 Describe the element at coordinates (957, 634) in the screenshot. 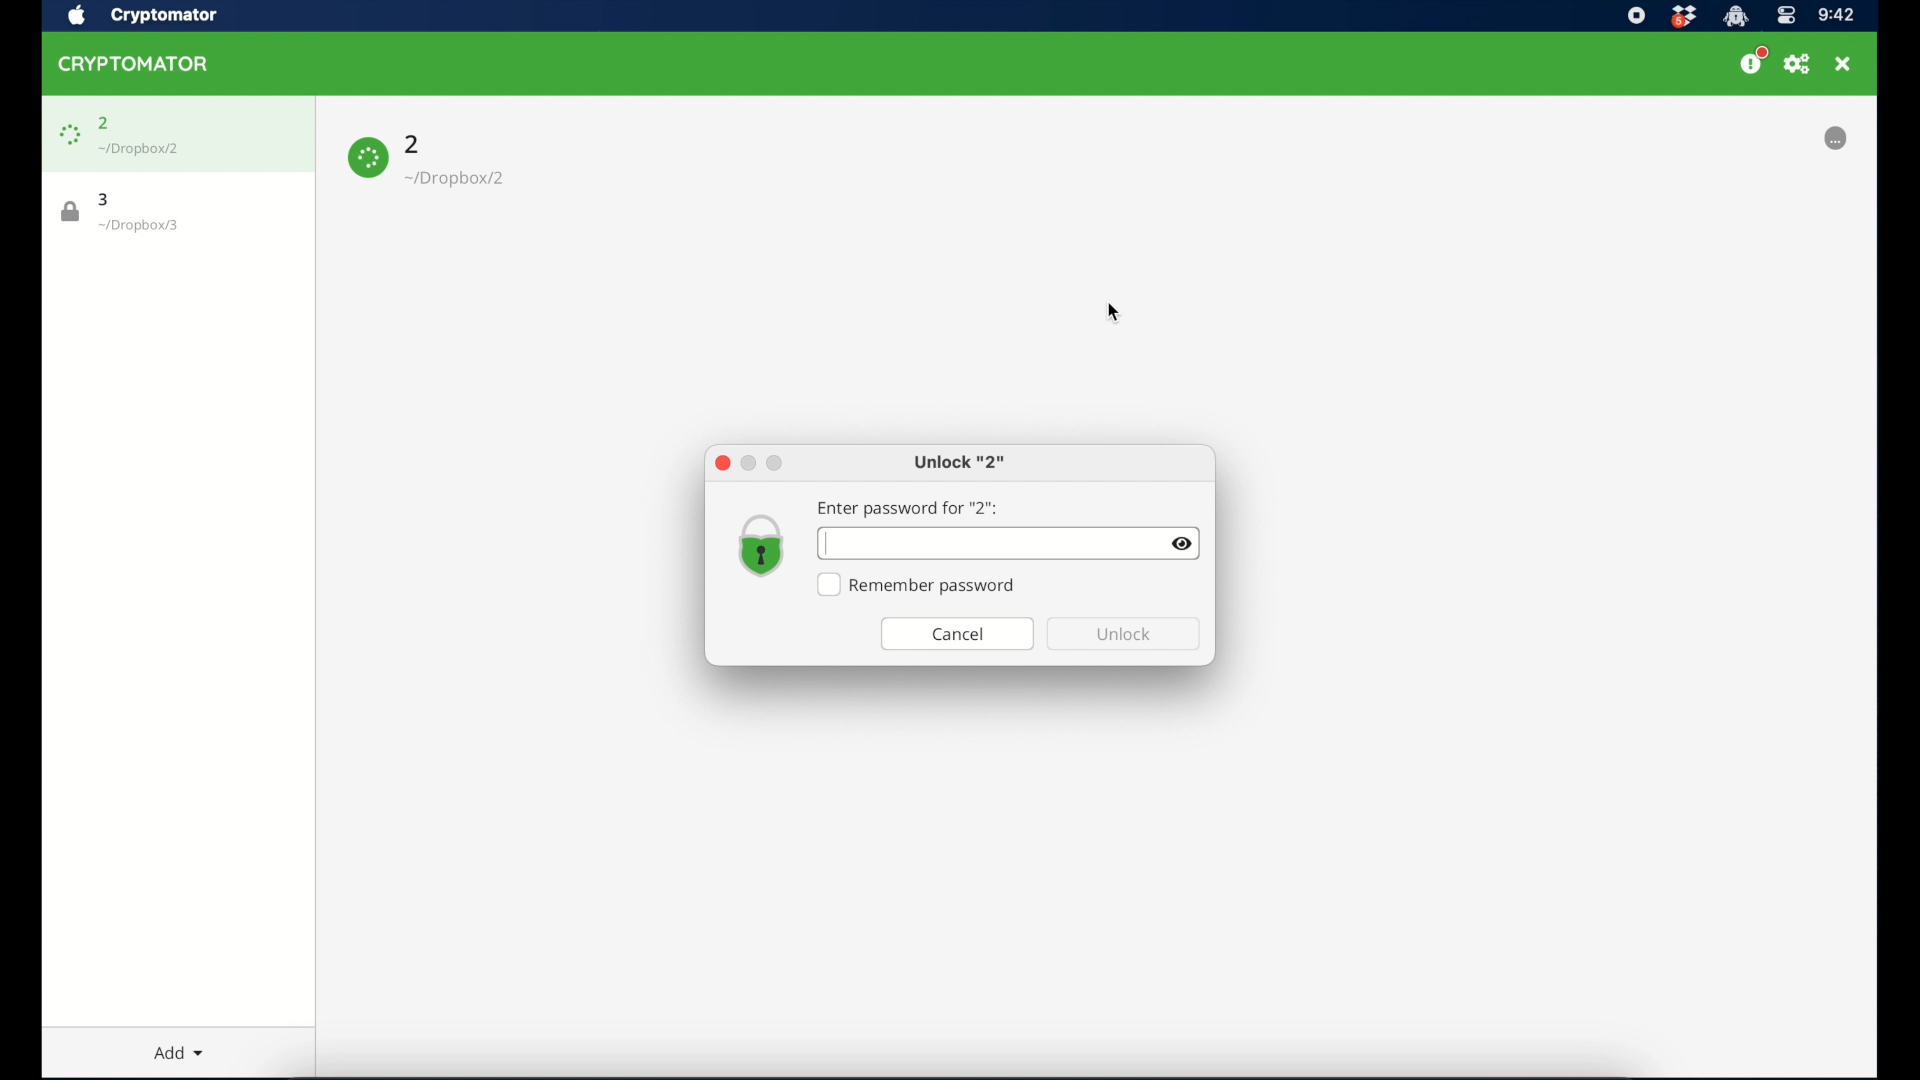

I see `cancel` at that location.